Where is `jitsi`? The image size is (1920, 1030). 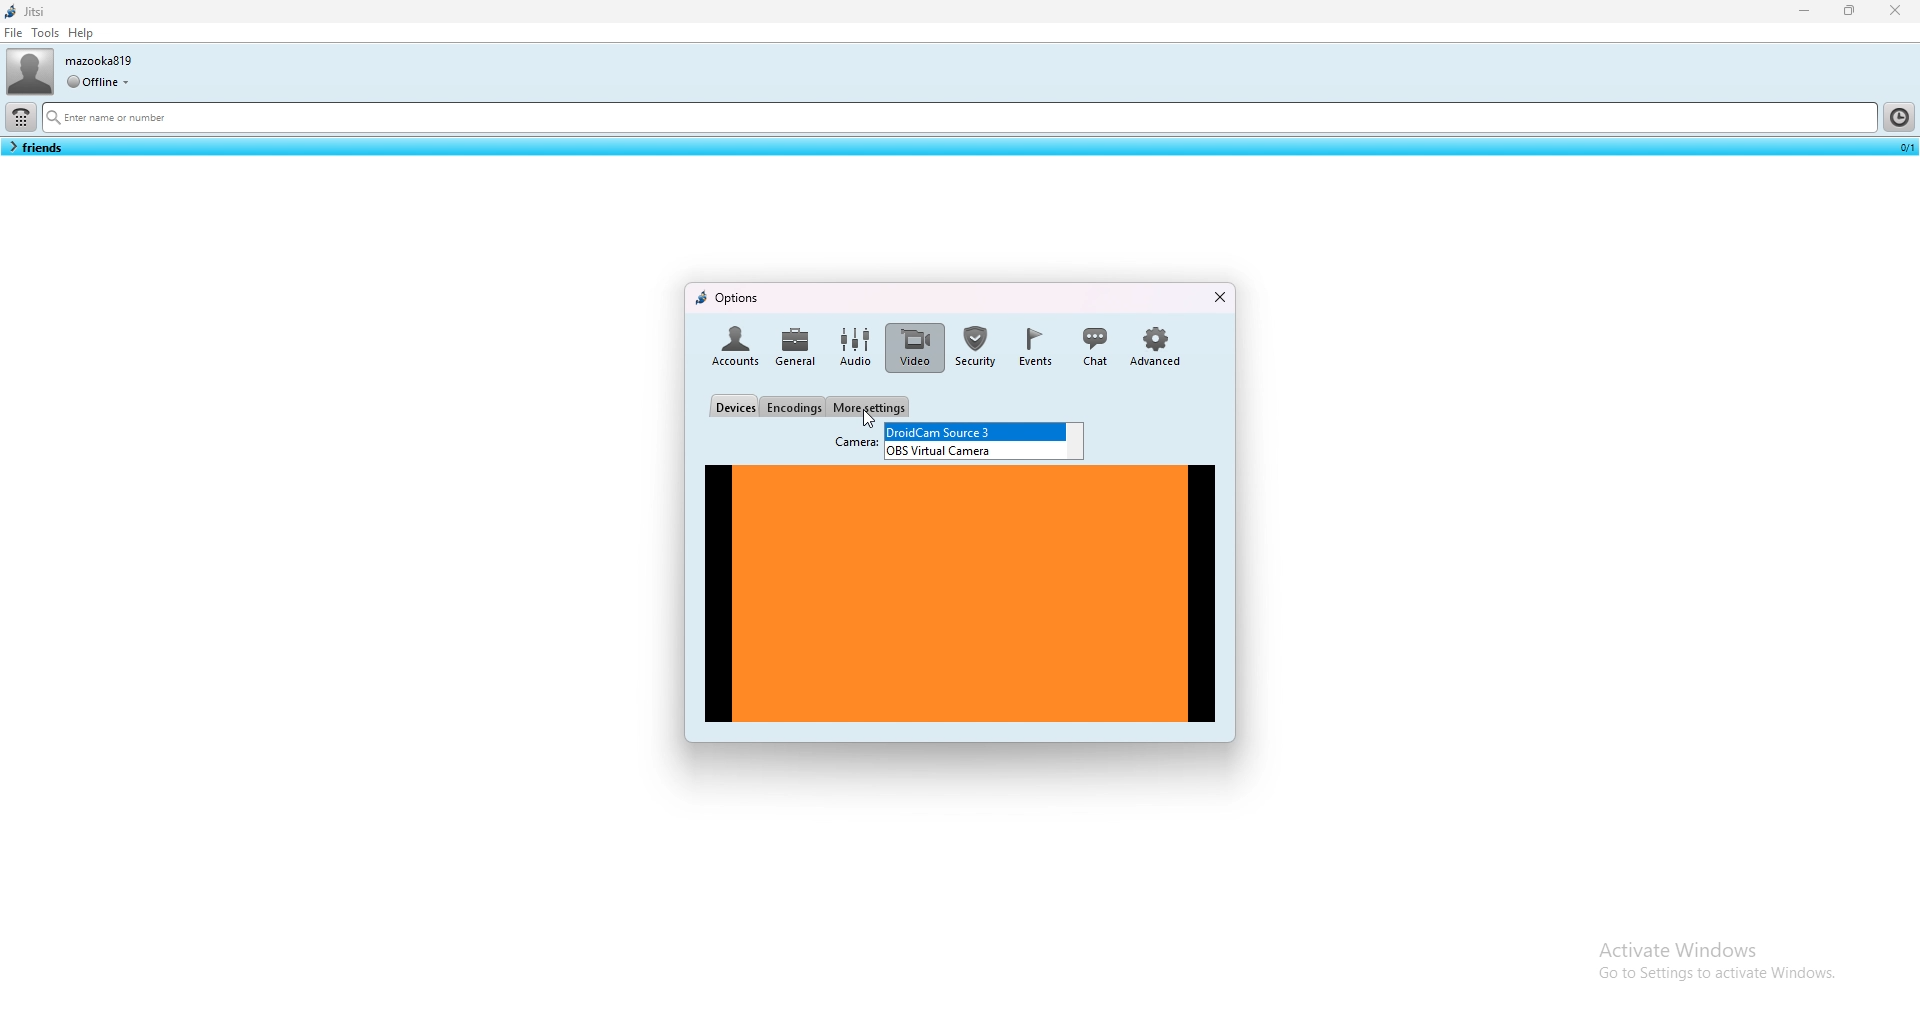 jitsi is located at coordinates (29, 11).